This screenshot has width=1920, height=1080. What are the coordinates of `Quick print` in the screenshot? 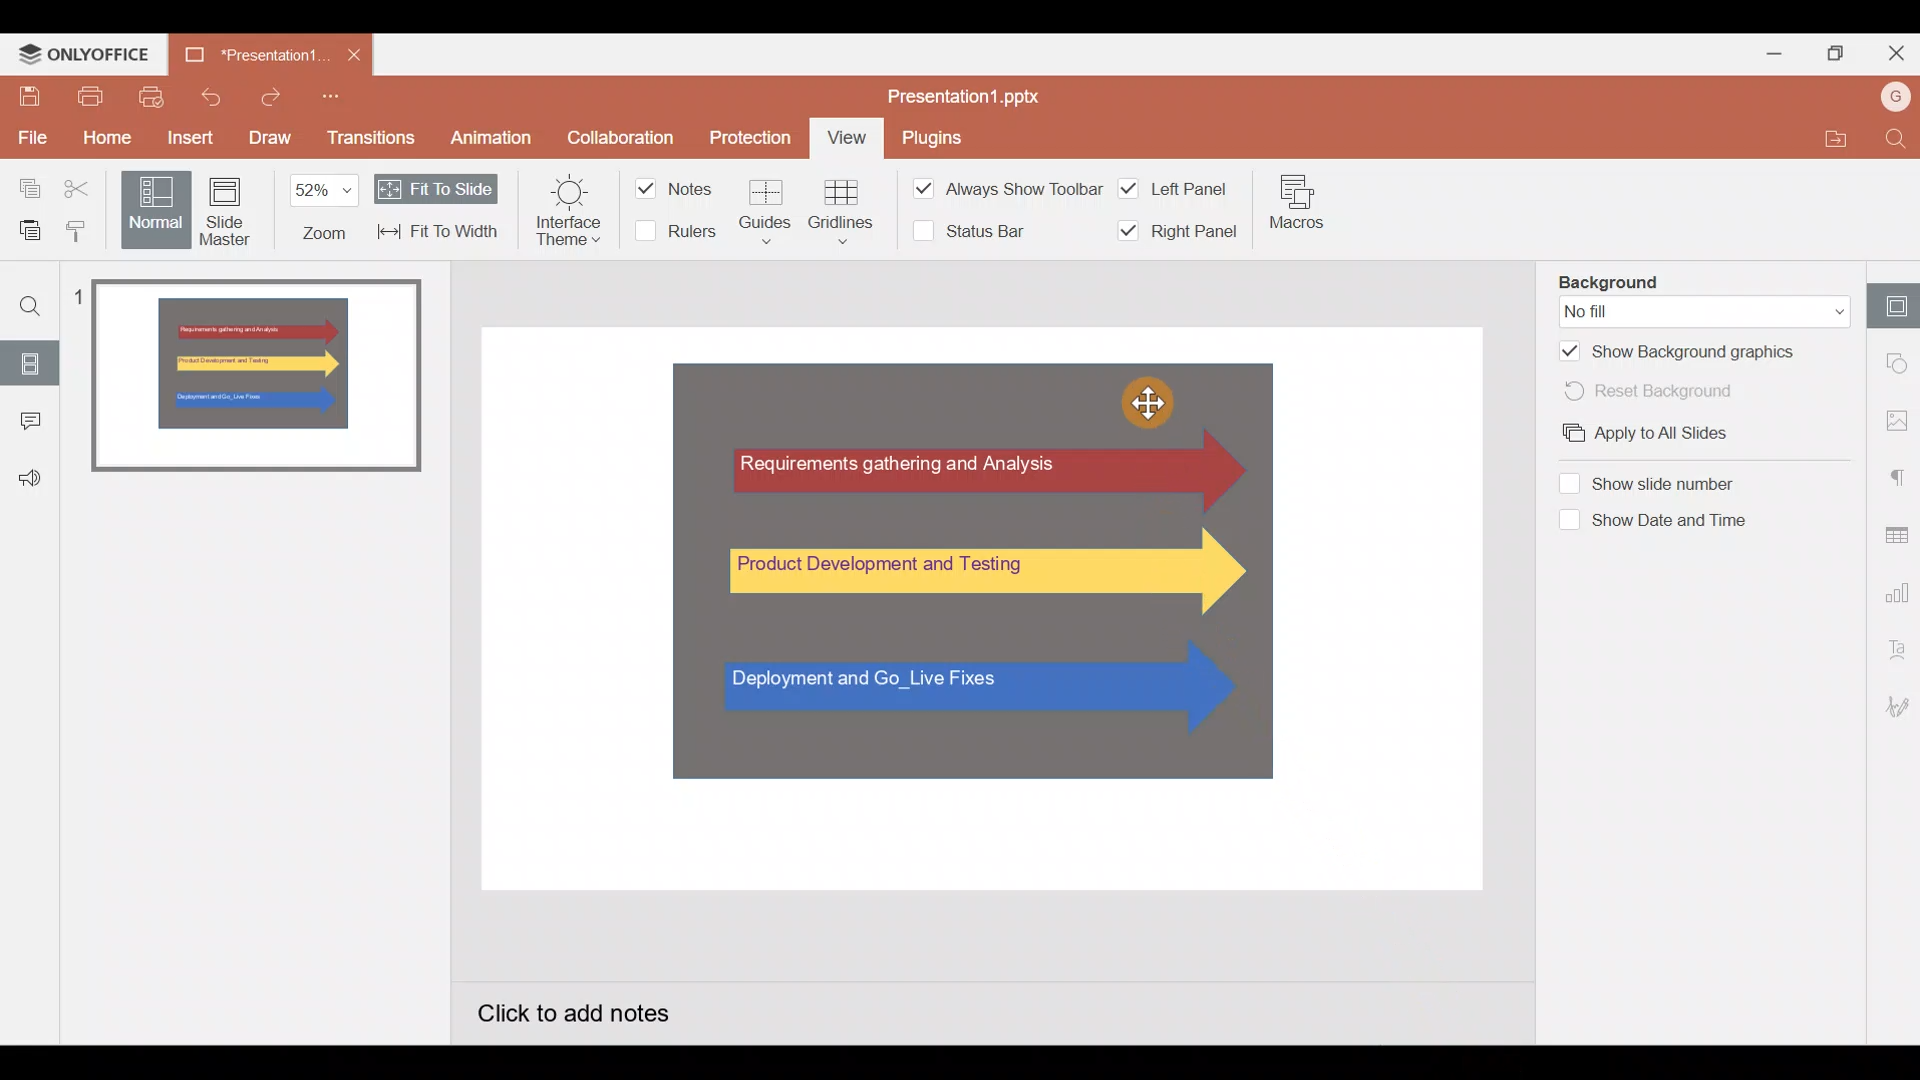 It's located at (151, 97).